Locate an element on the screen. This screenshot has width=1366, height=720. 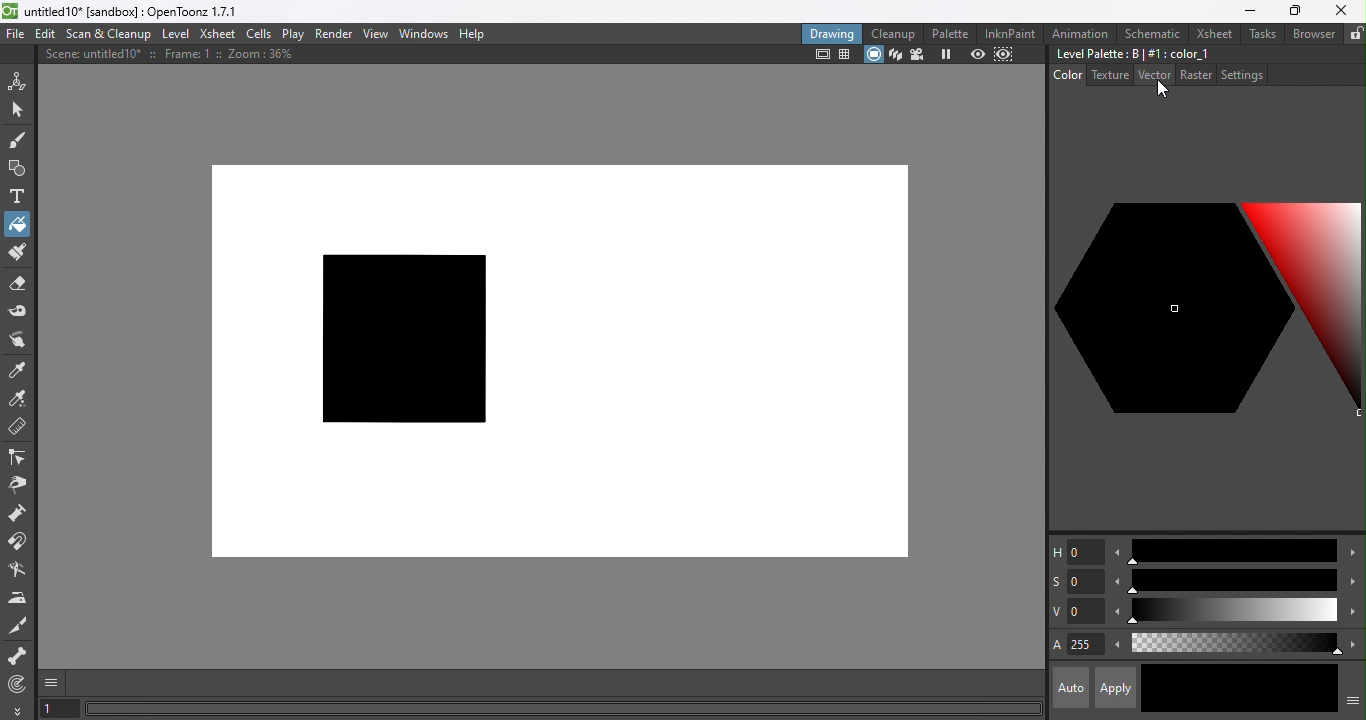
Render is located at coordinates (335, 33).